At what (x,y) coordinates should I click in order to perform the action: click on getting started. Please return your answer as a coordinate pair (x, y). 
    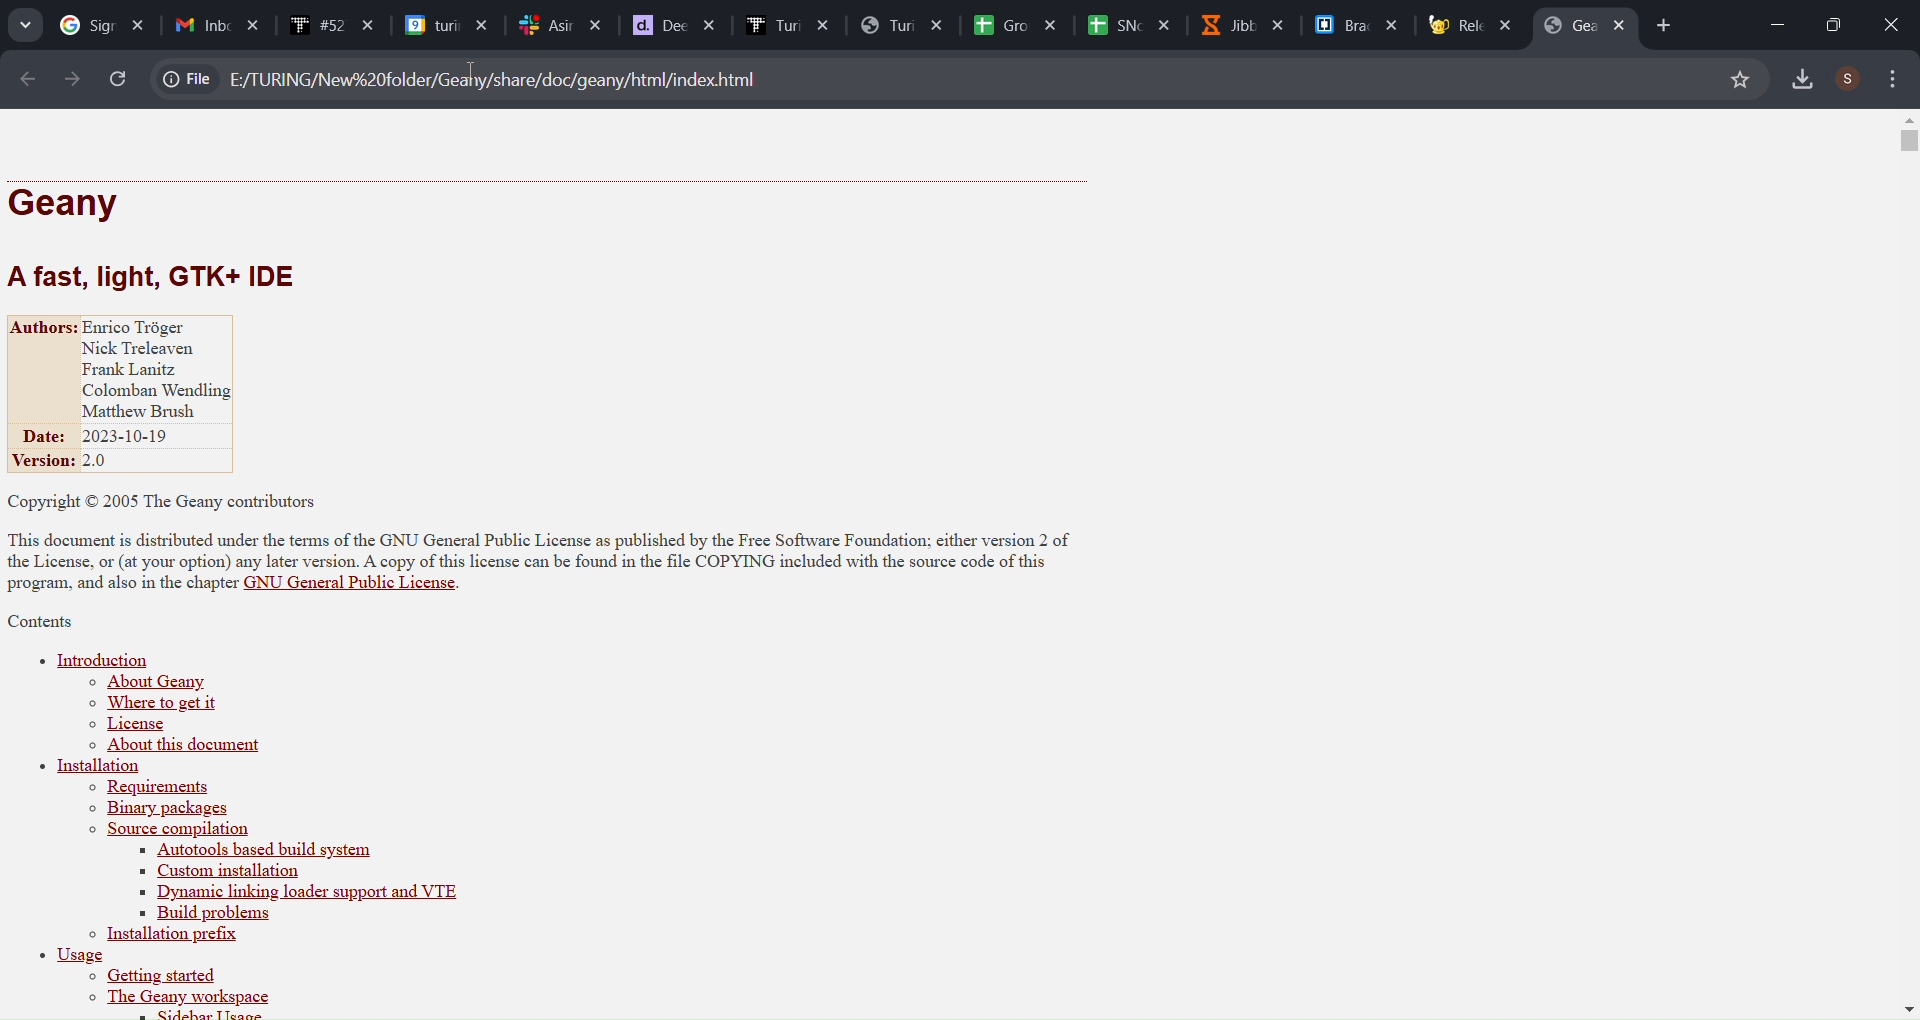
    Looking at the image, I should click on (155, 977).